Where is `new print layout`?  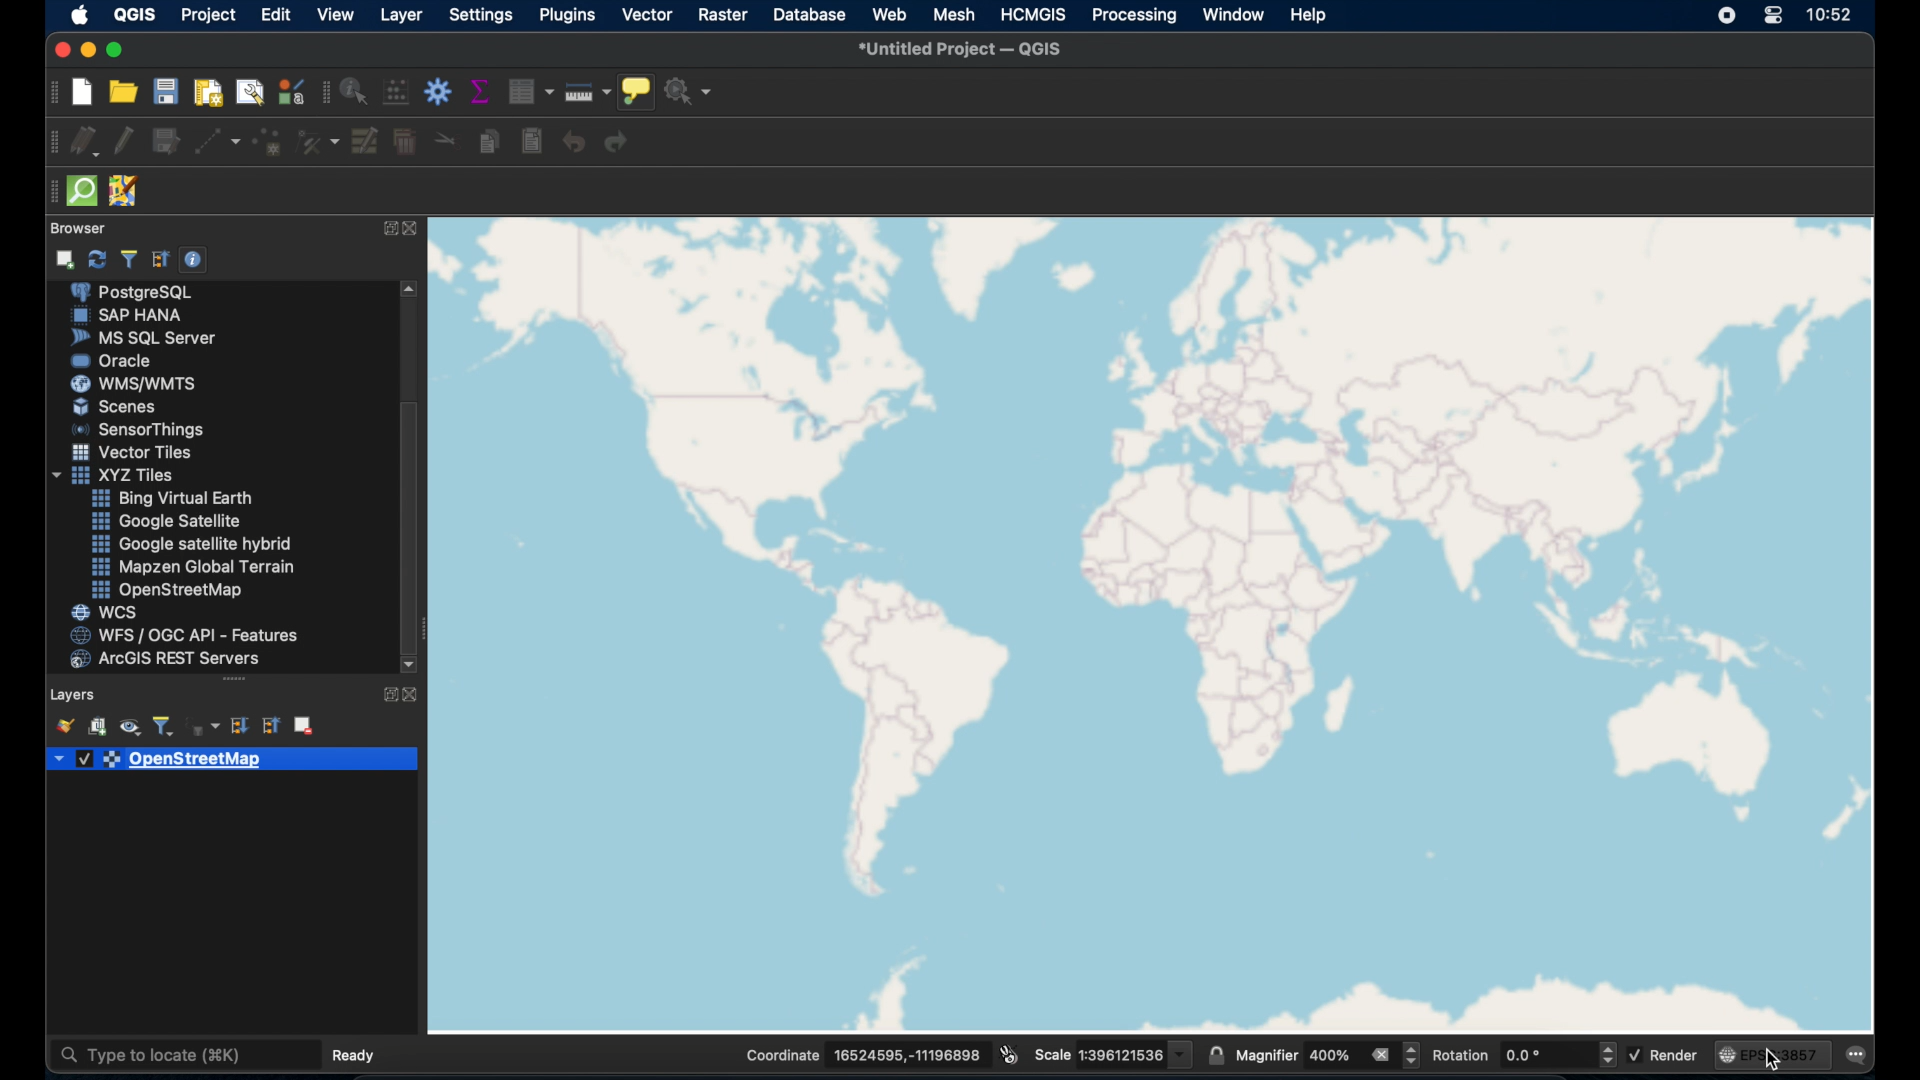
new print layout is located at coordinates (207, 95).